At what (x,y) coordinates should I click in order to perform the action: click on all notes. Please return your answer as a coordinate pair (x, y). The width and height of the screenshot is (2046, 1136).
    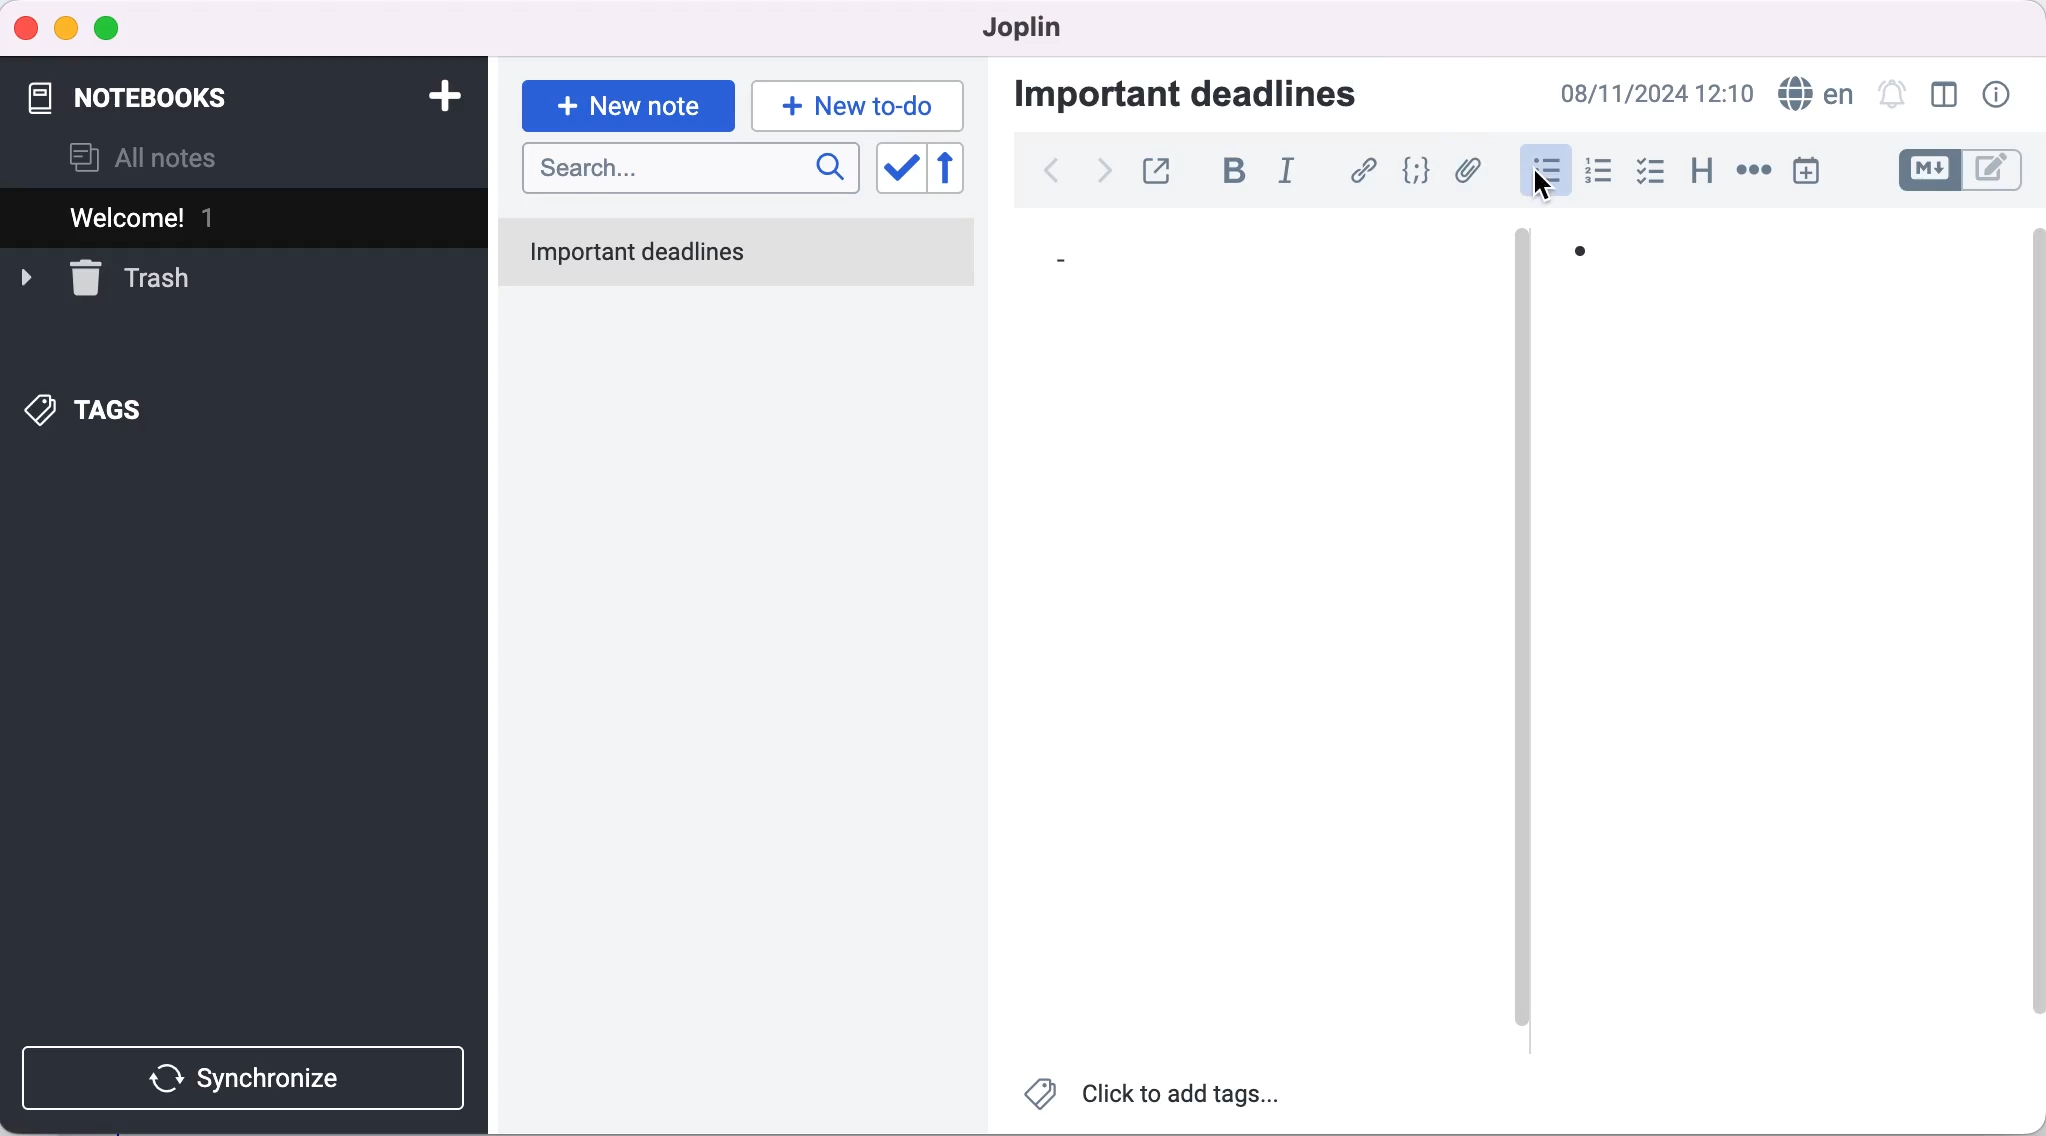
    Looking at the image, I should click on (166, 155).